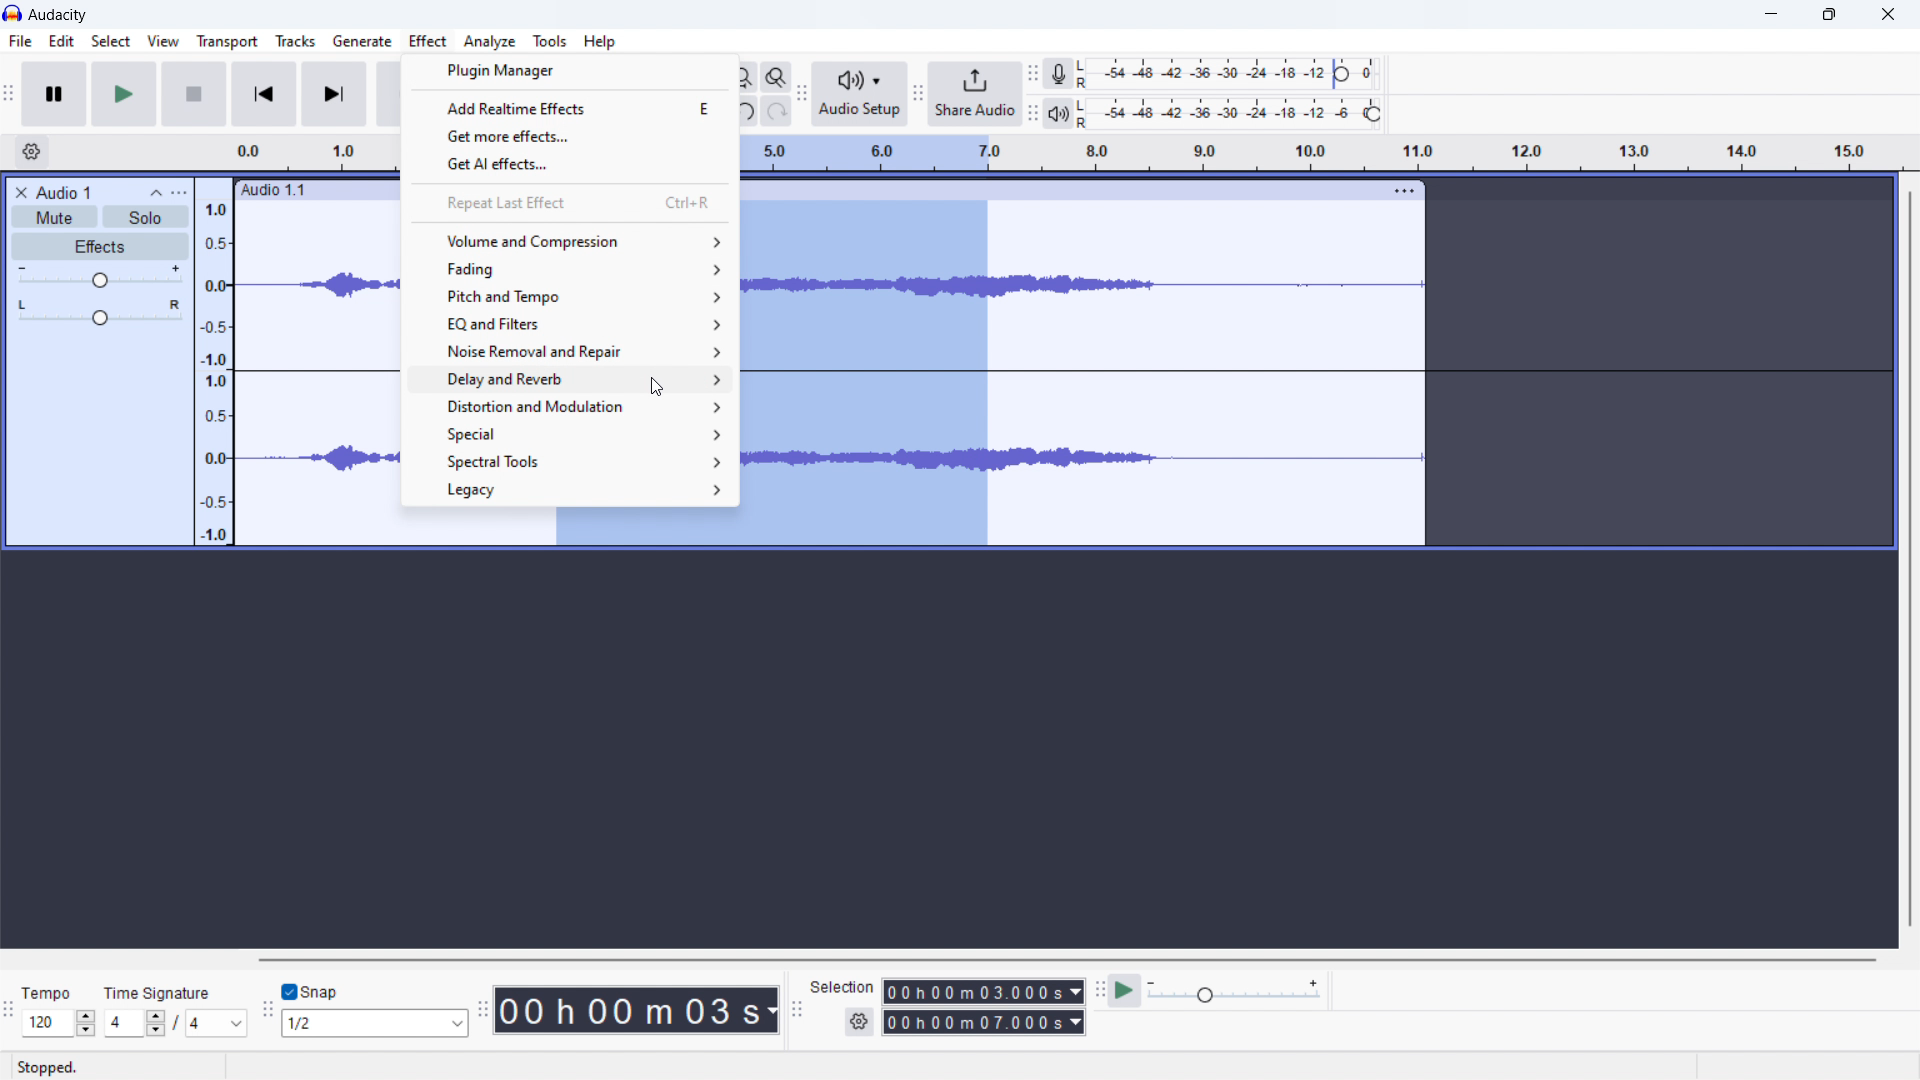  What do you see at coordinates (483, 1016) in the screenshot?
I see `time toolbar` at bounding box center [483, 1016].